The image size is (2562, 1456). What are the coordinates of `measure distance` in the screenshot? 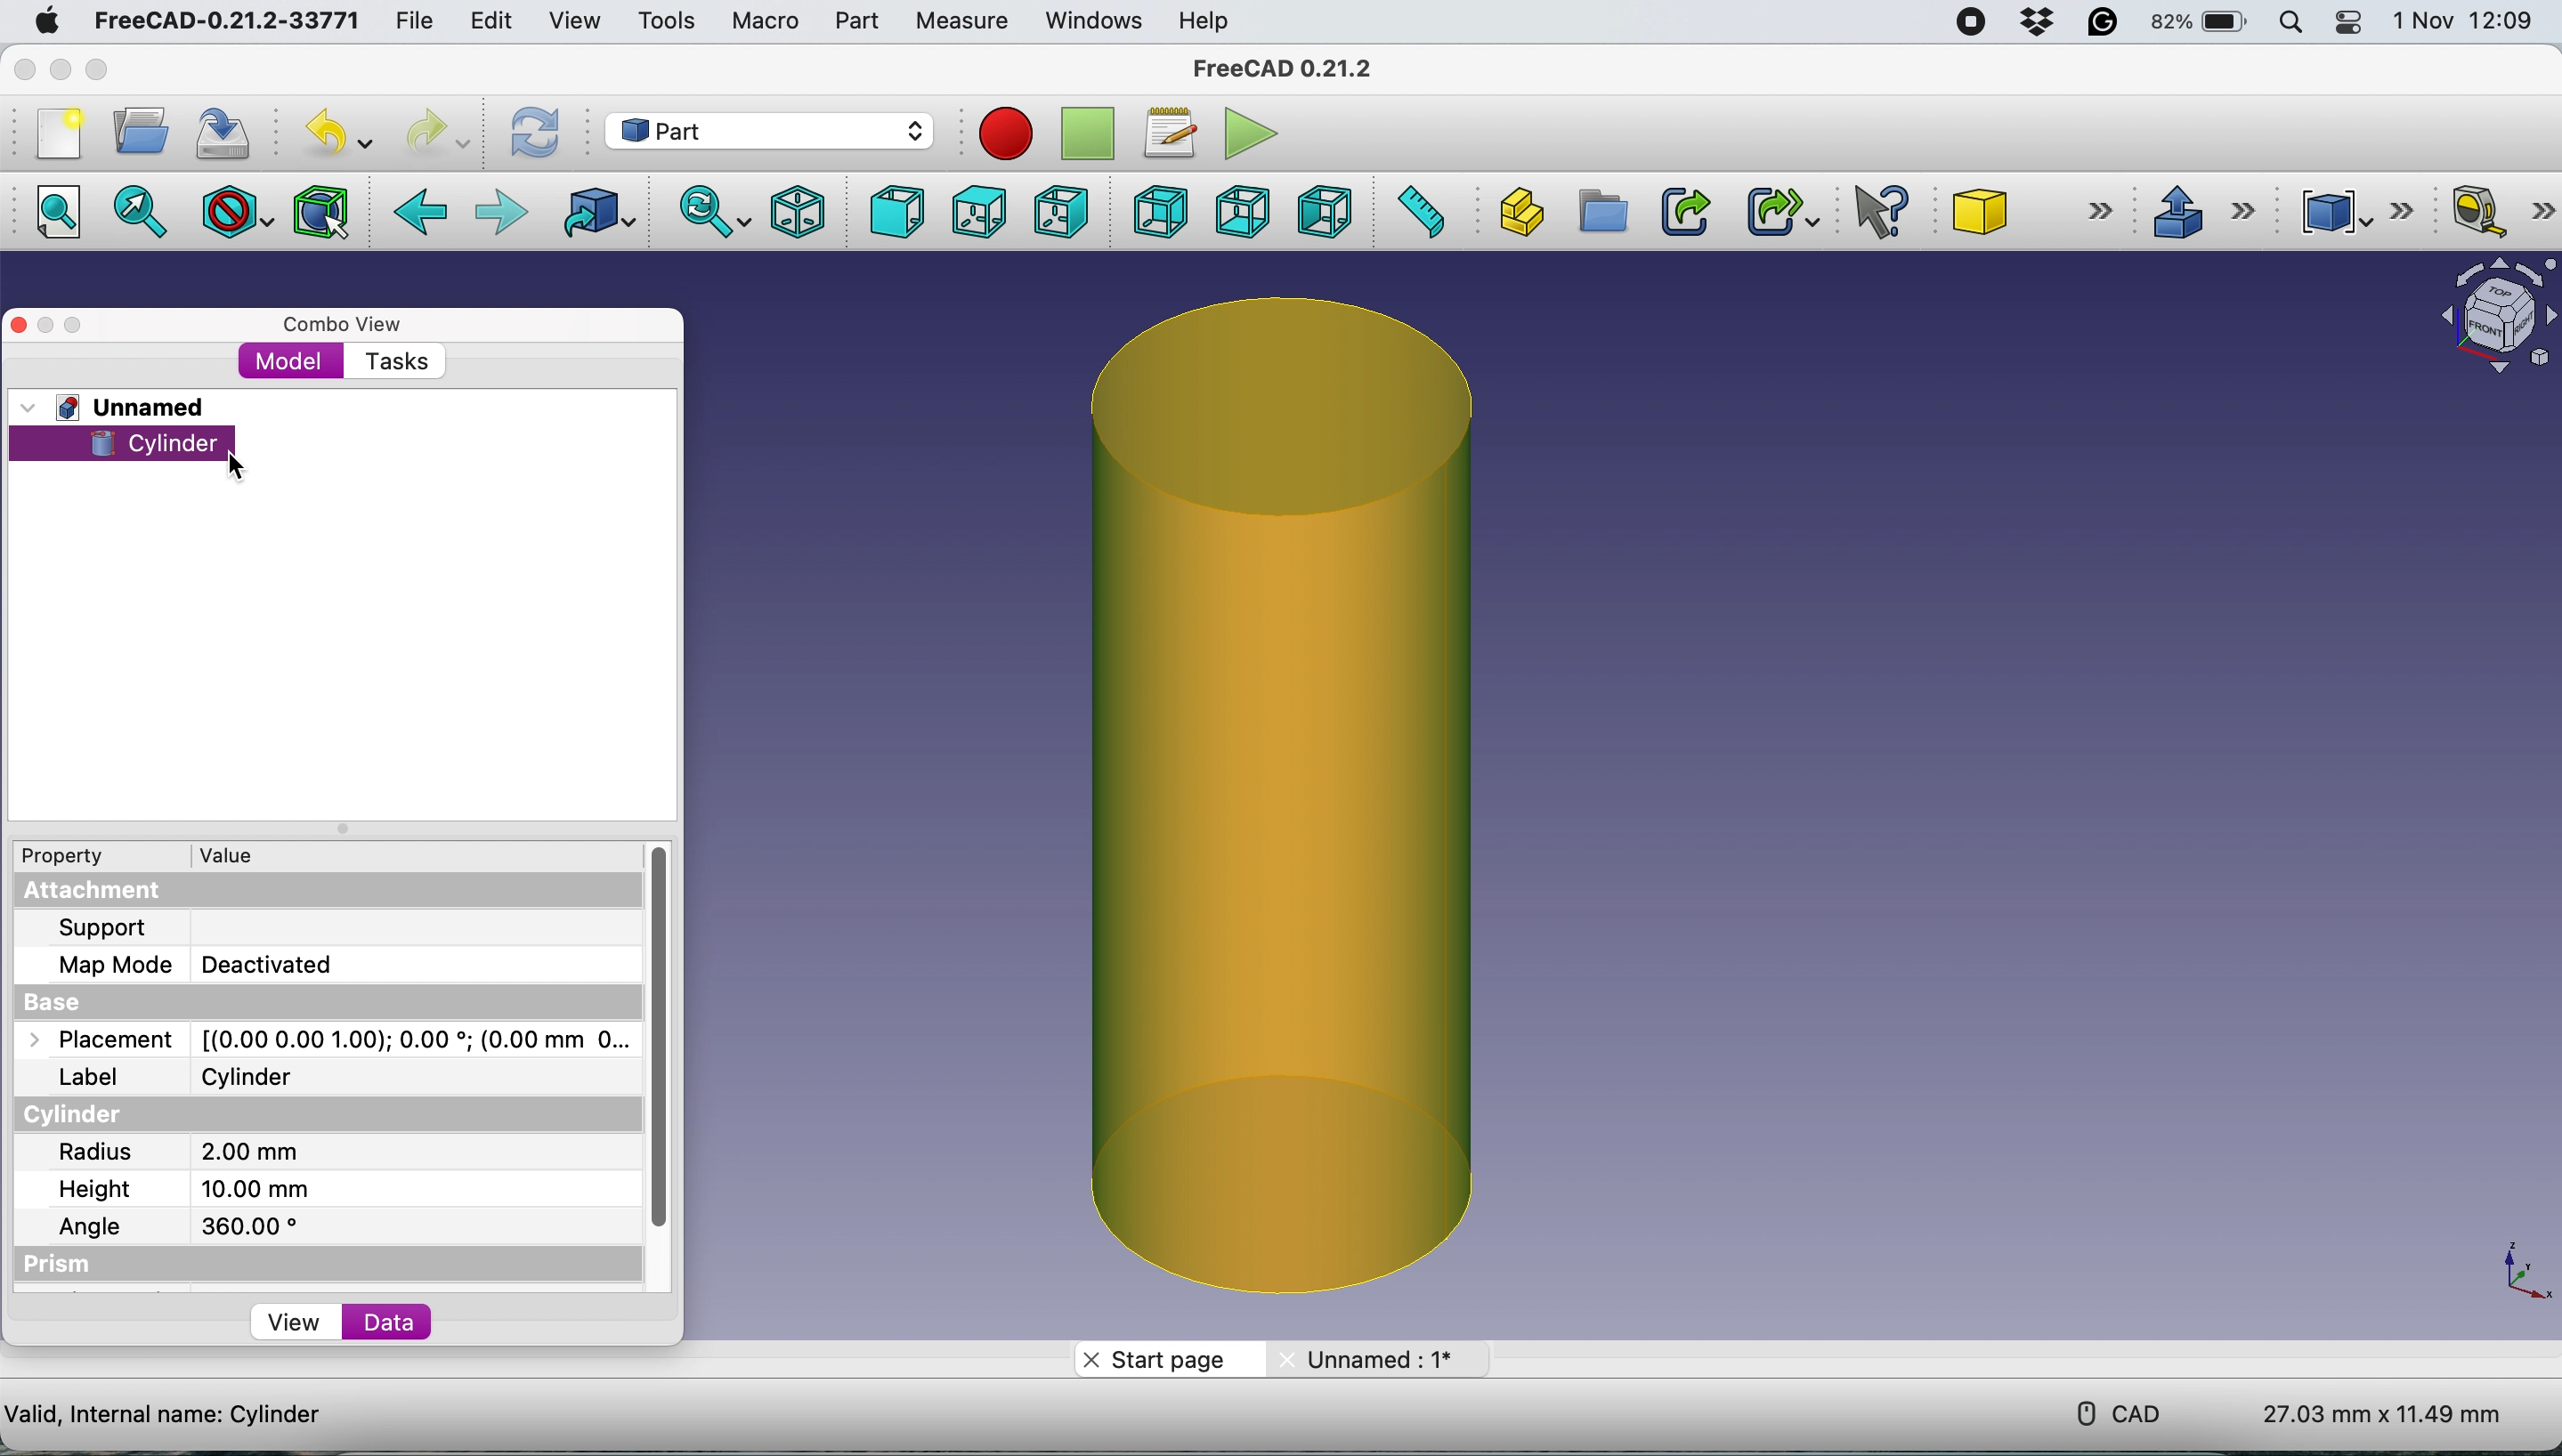 It's located at (1426, 211).